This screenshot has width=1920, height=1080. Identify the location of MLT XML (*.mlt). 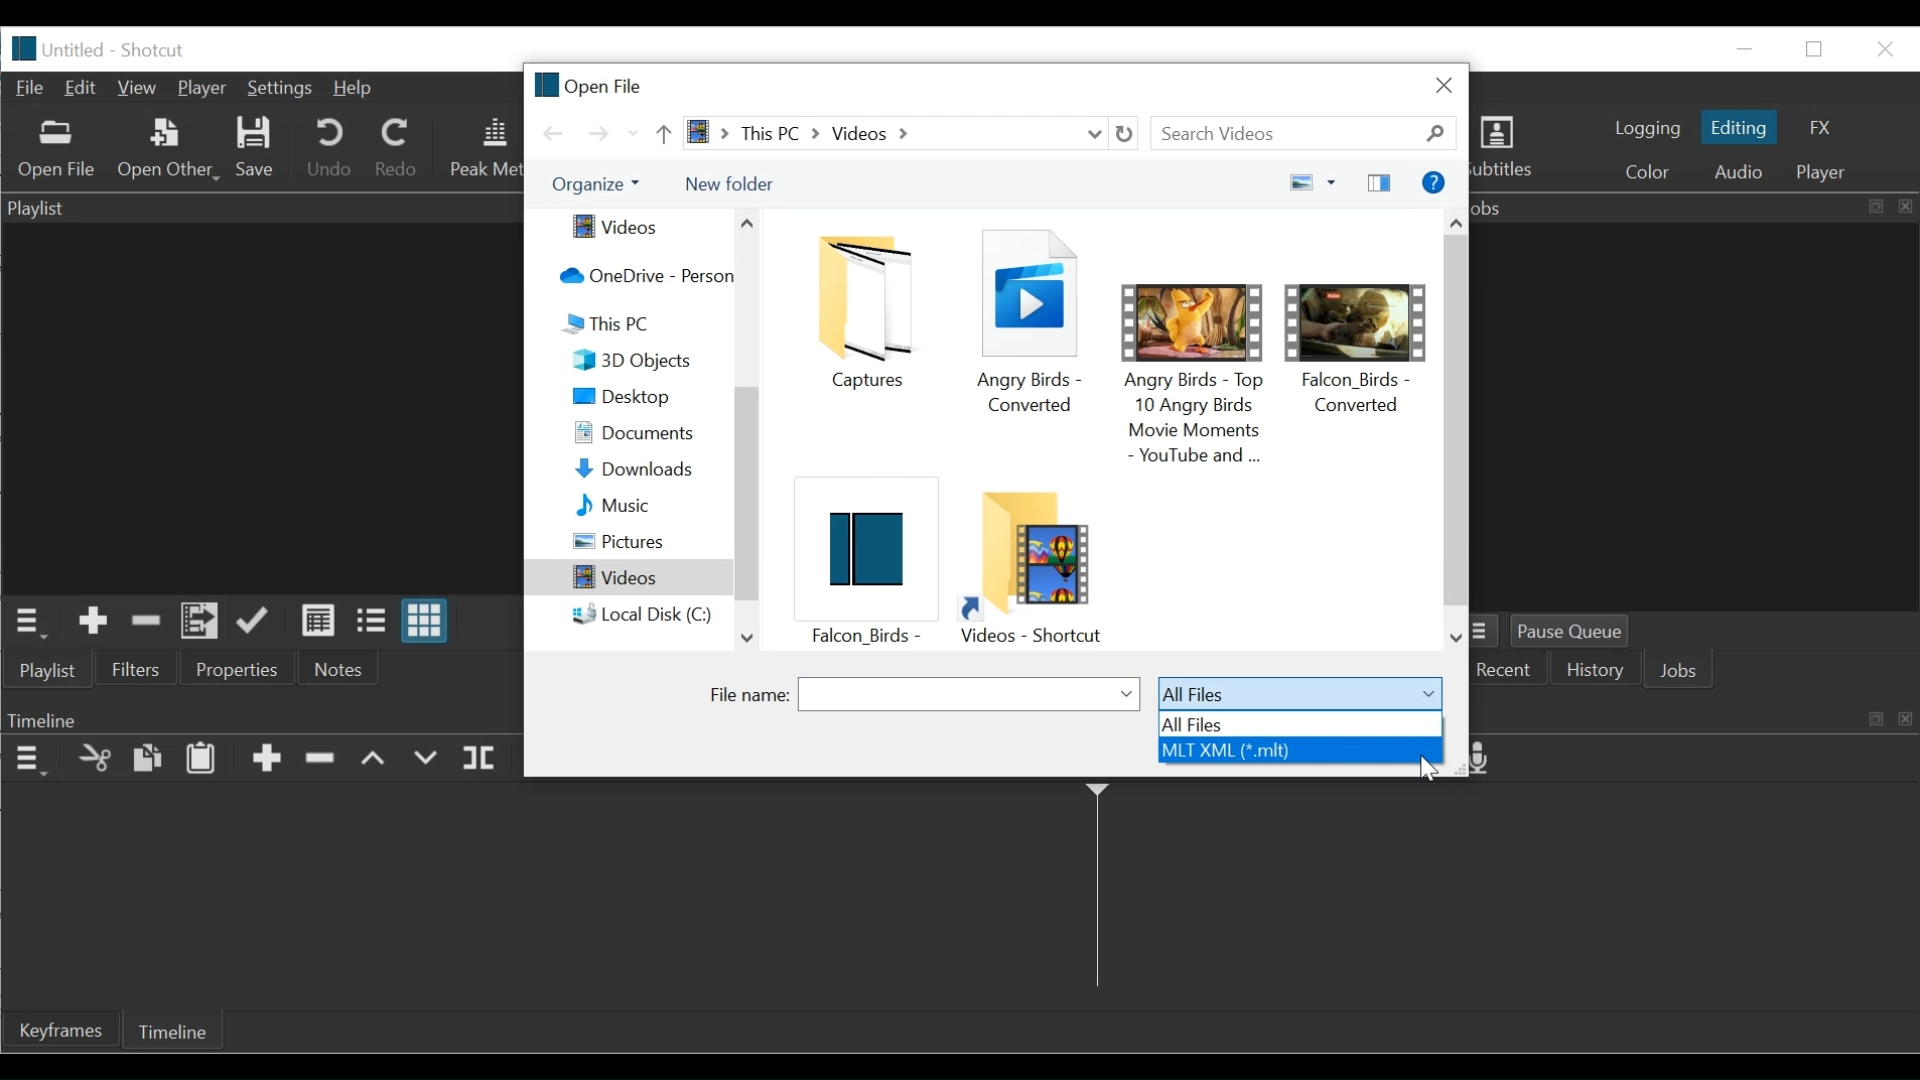
(1300, 751).